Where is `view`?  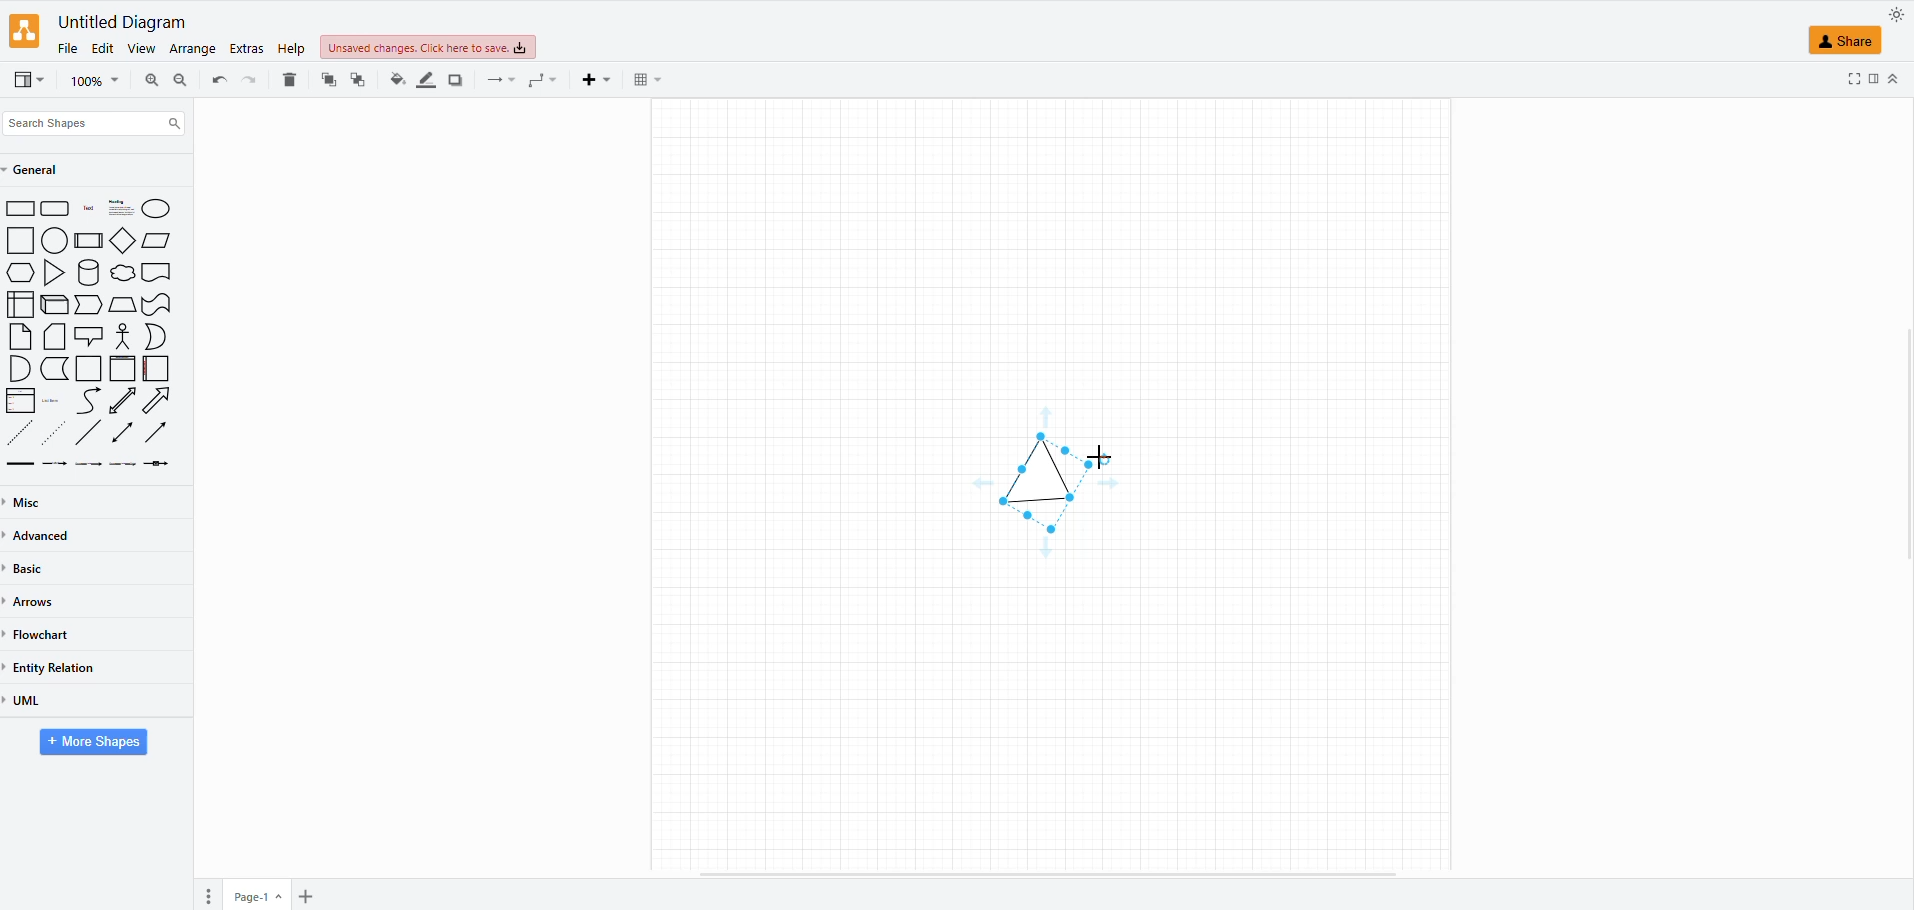
view is located at coordinates (140, 47).